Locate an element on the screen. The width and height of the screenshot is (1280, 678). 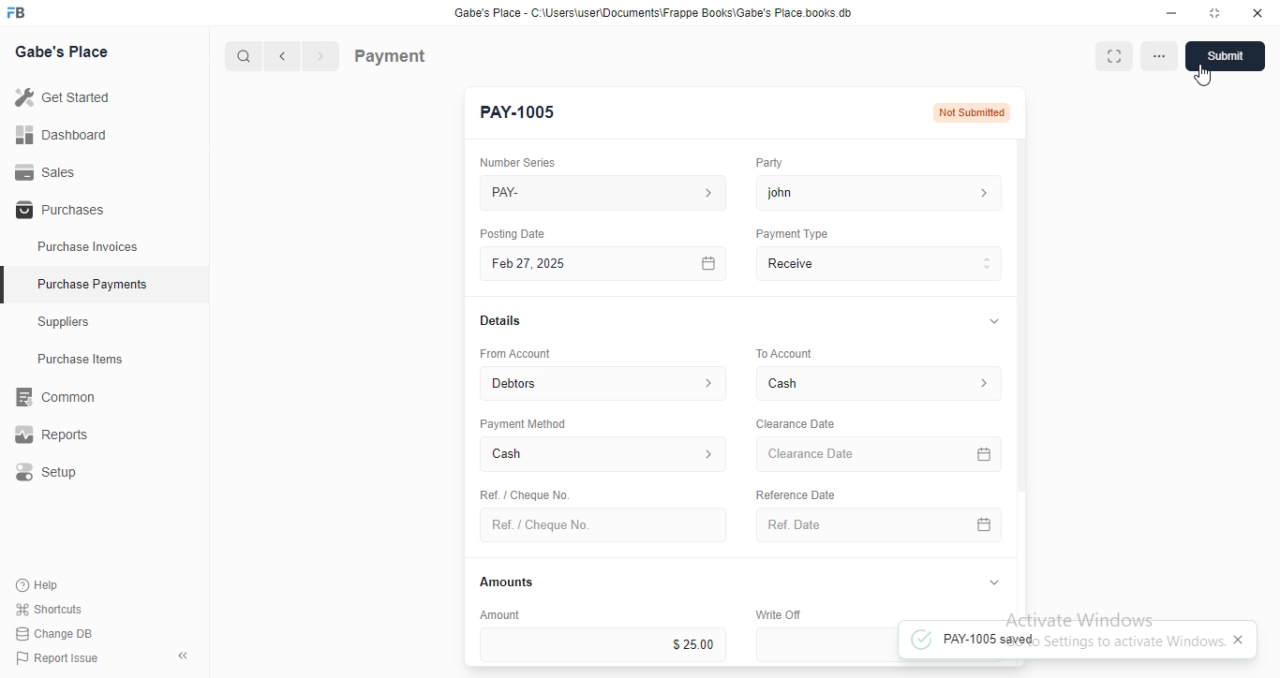
Purchase Invoices is located at coordinates (85, 247).